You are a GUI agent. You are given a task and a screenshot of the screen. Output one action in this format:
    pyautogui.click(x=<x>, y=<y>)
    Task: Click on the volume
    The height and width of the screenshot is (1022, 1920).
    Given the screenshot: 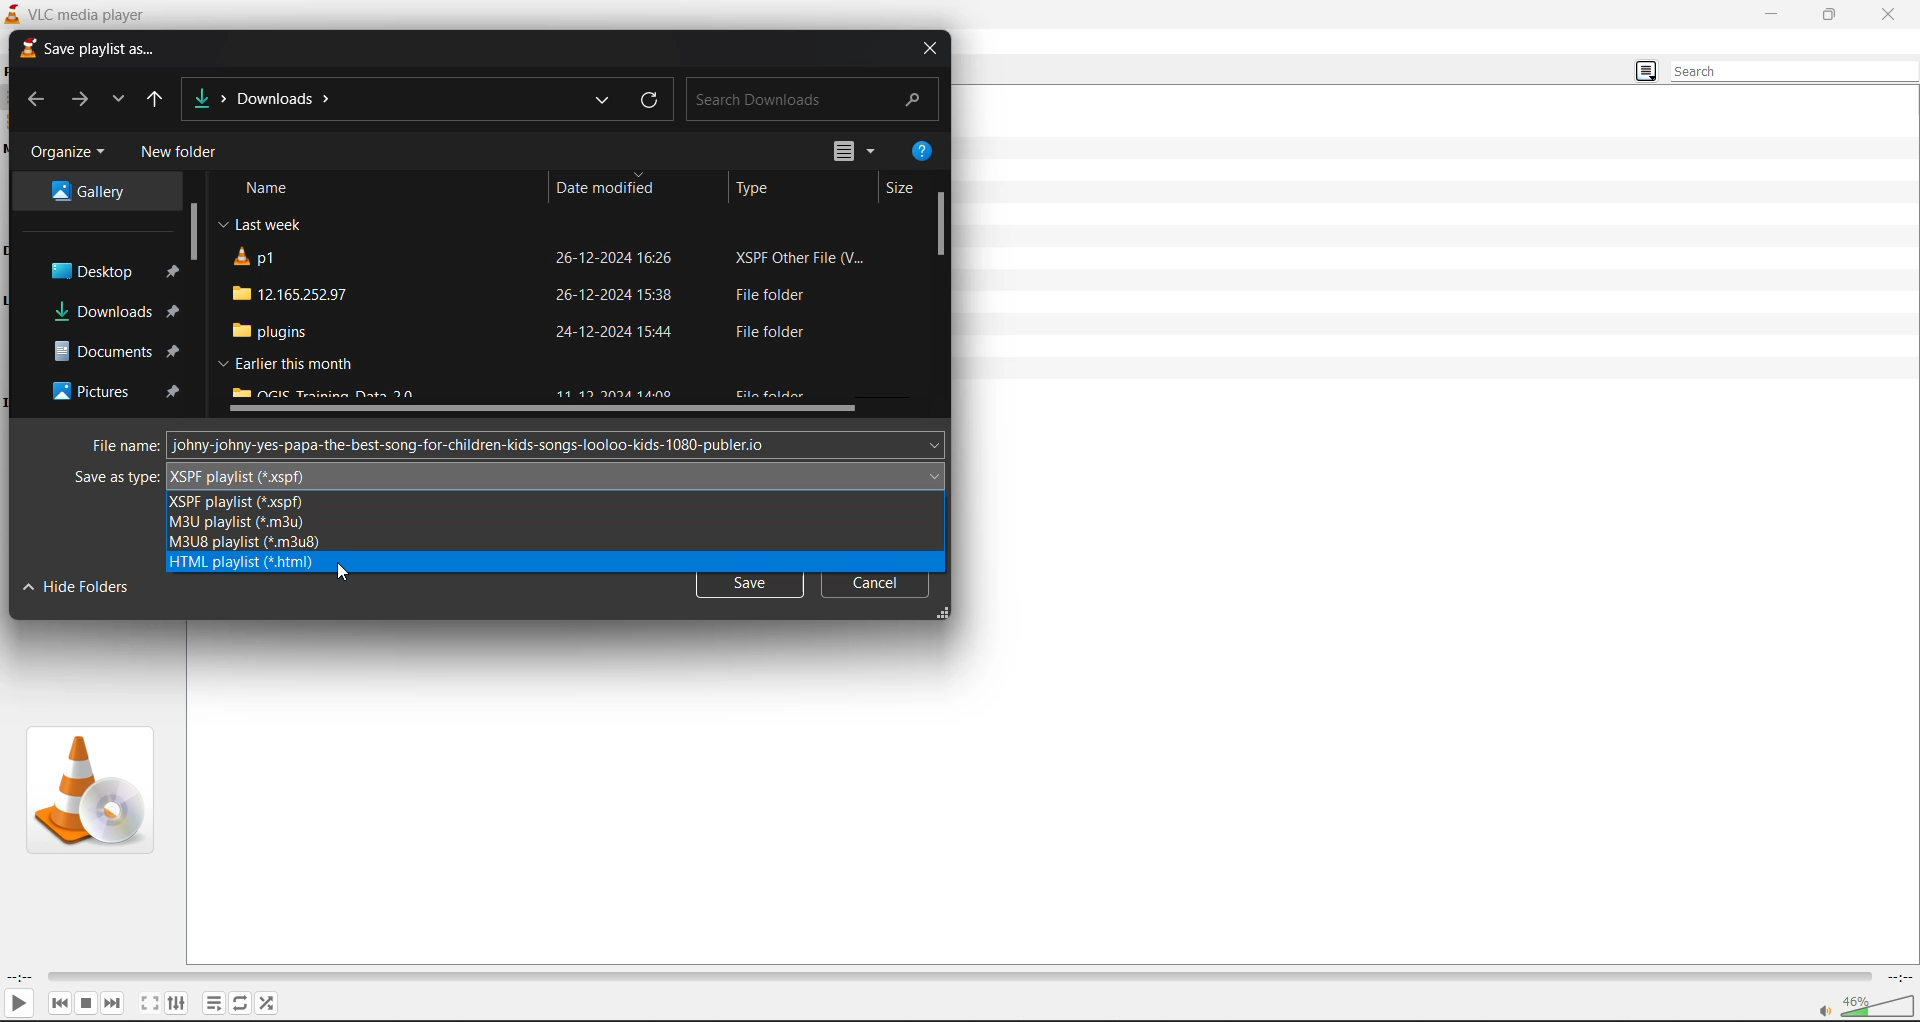 What is the action you would take?
    pyautogui.click(x=1866, y=1006)
    